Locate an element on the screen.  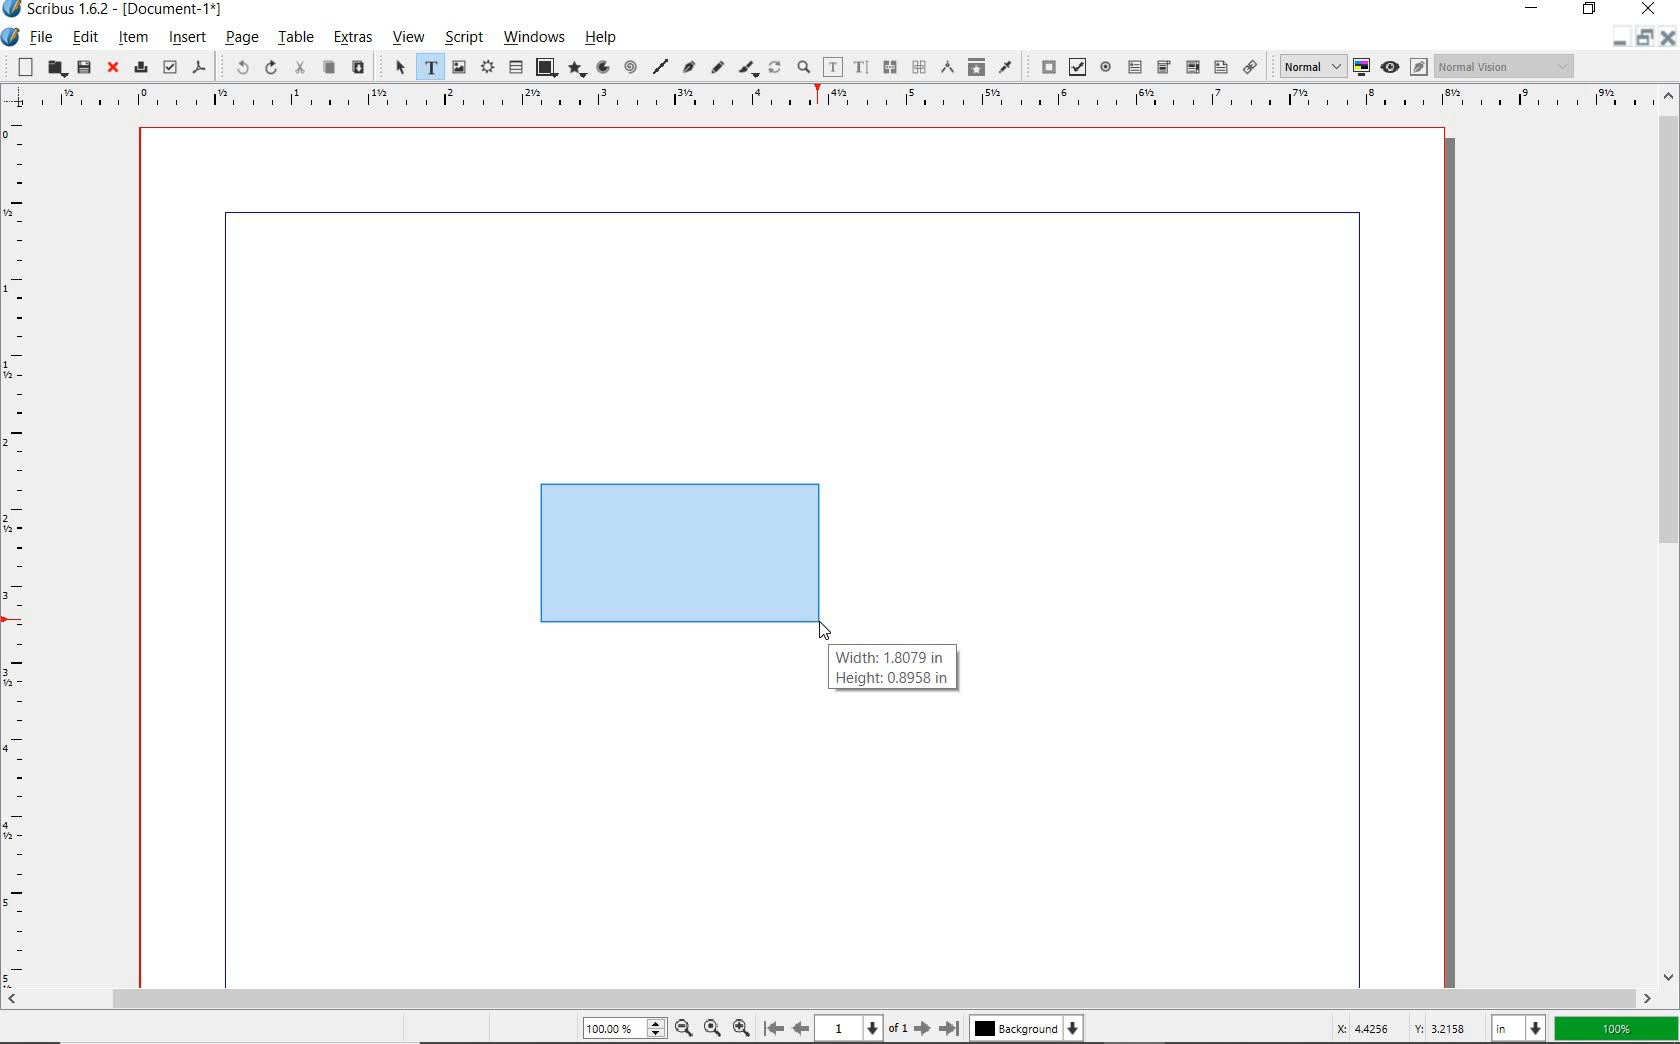
minimize is located at coordinates (1642, 38).